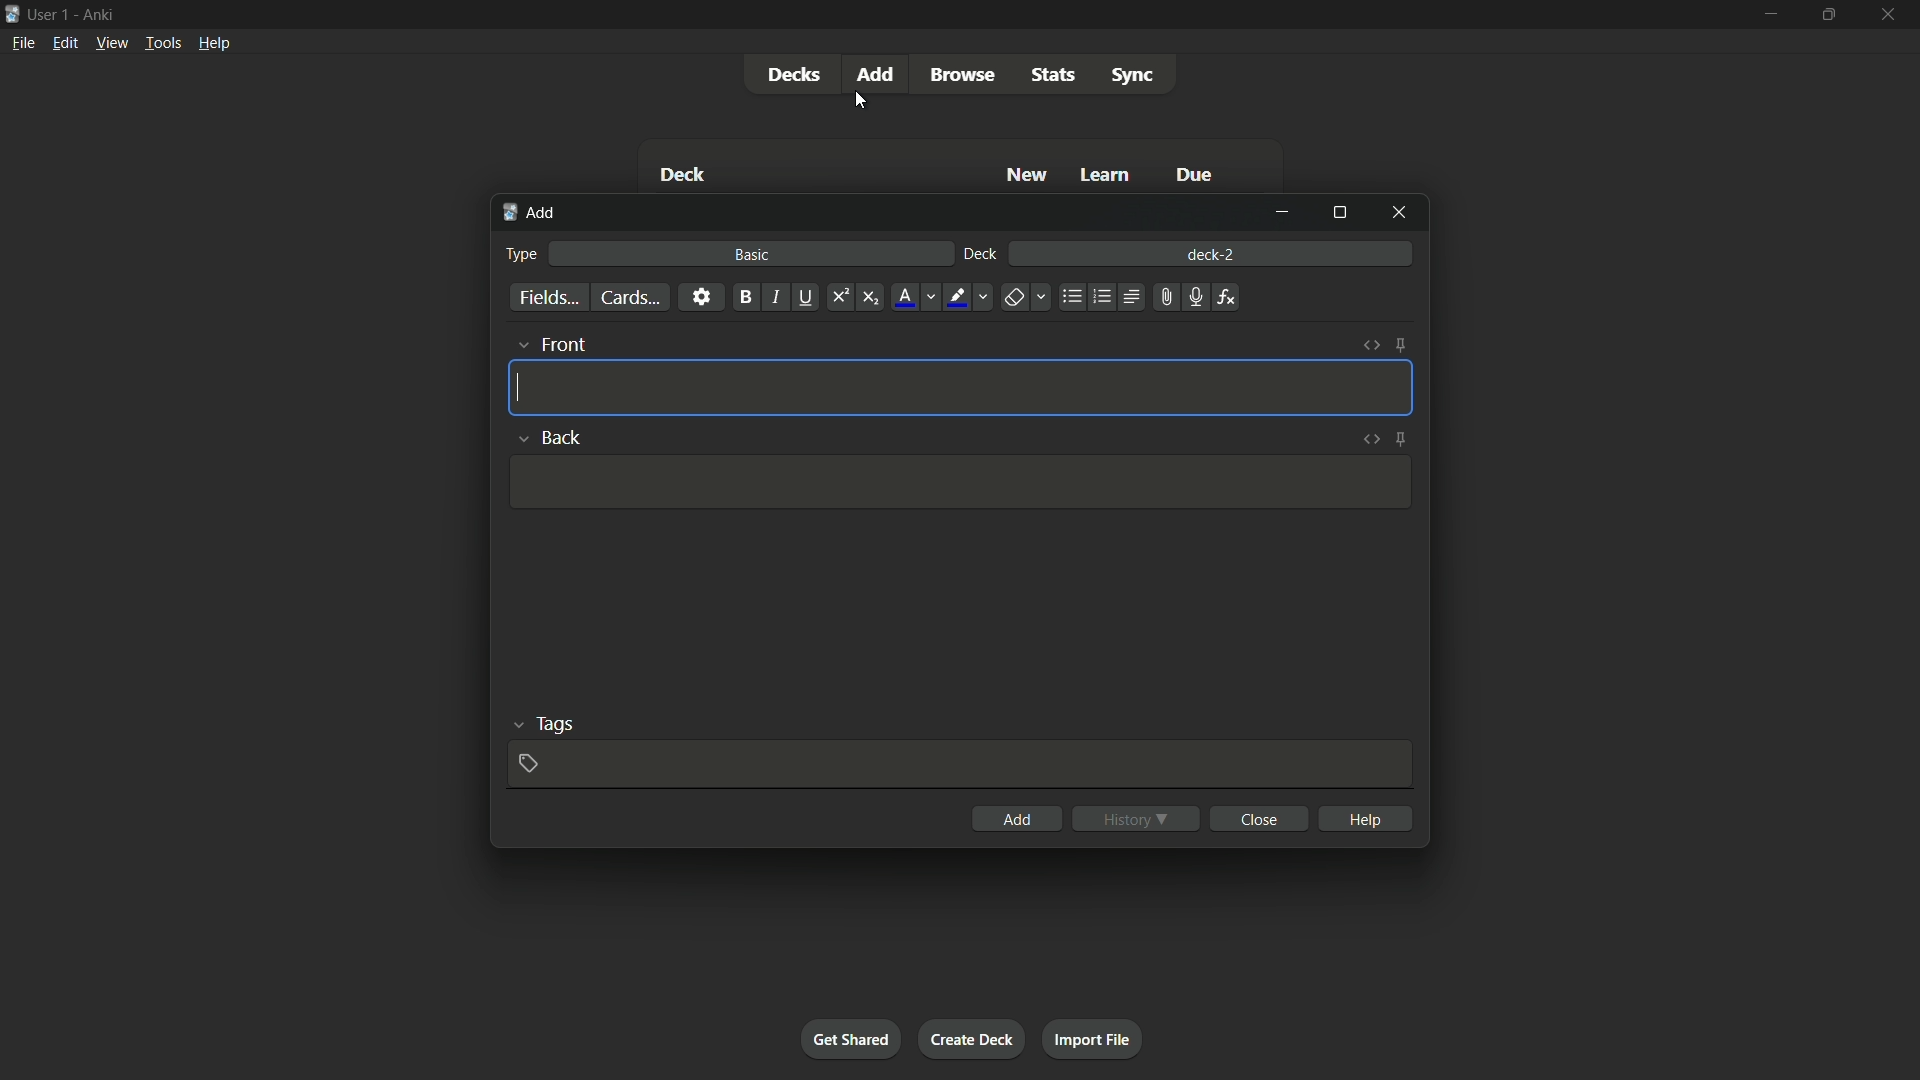 The width and height of the screenshot is (1920, 1080). Describe the element at coordinates (11, 15) in the screenshot. I see `app icon` at that location.